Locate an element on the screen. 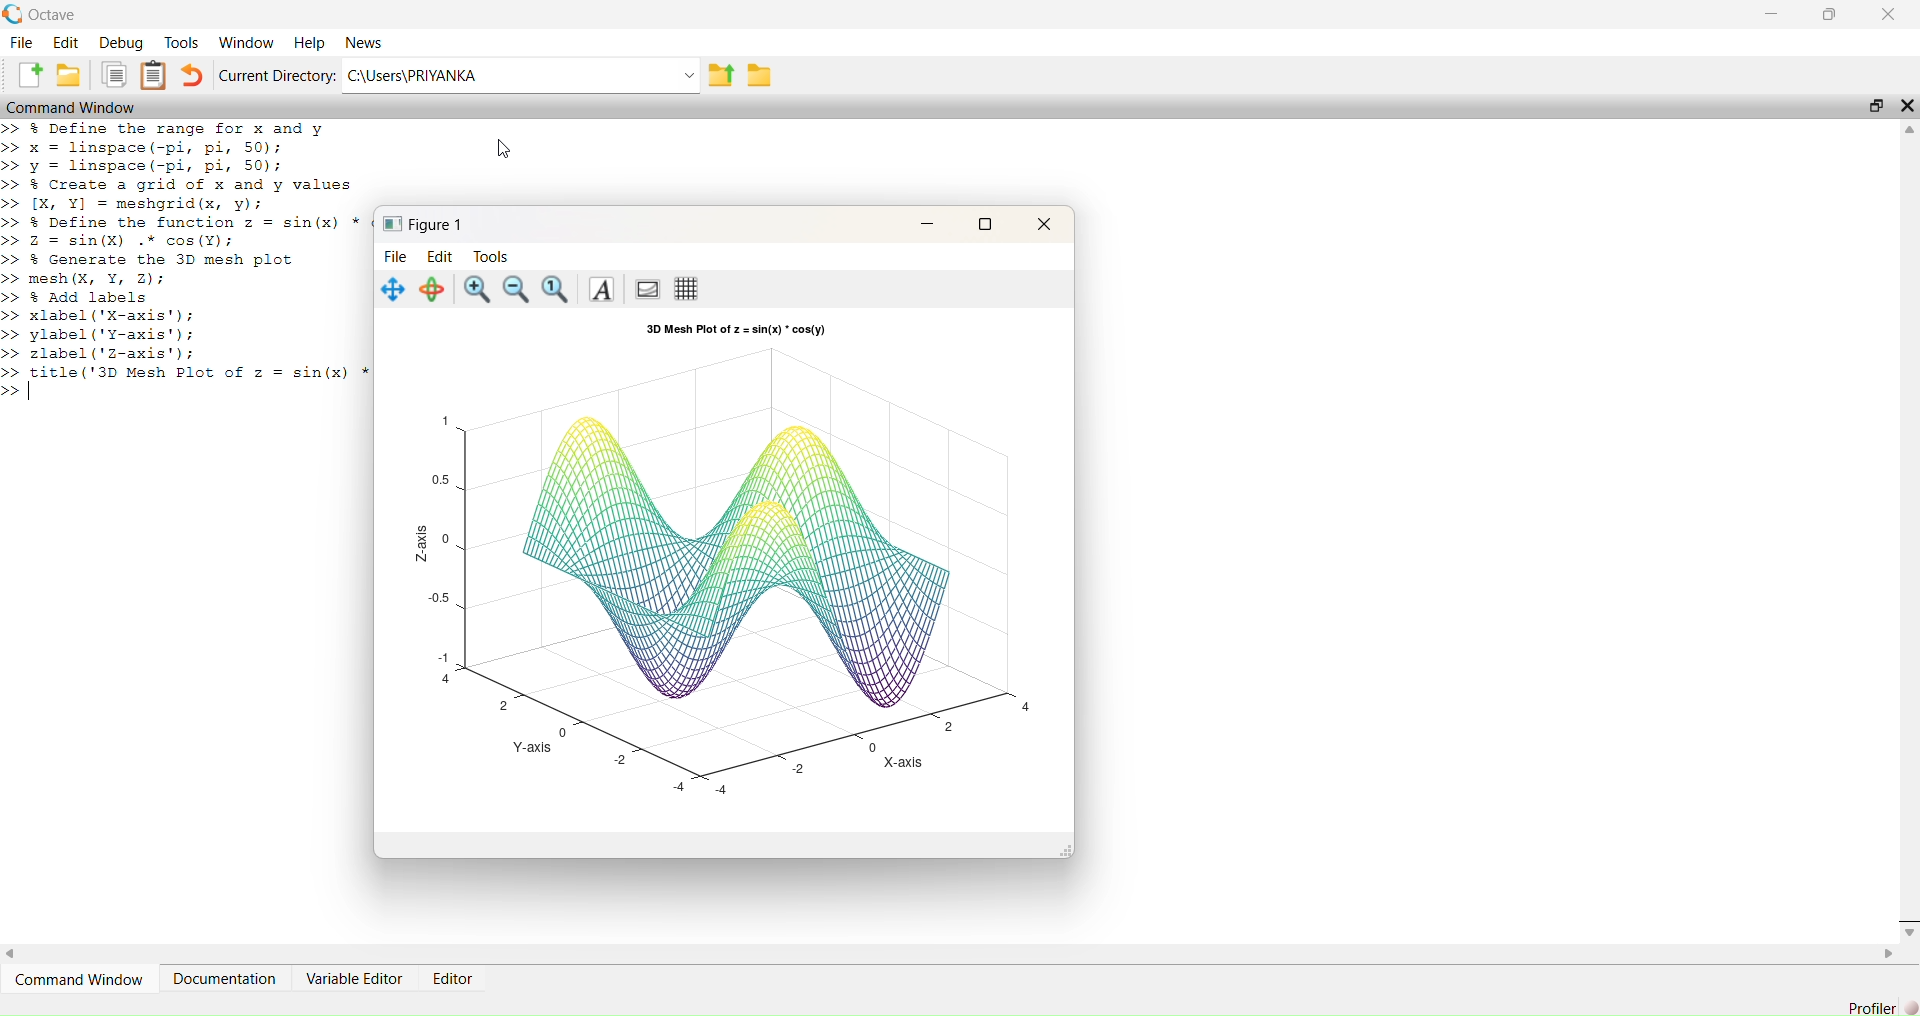 This screenshot has height=1016, width=1920. >> % Define the range for x and y
>> x = linspace(-pi, pi, 50);

>> y = linspace(-pi, pi, 50);

>> & Create a grid of x and y values
>> [X, ¥] = meshgrid(x, y);

>> % Define the function z = sin(x)
>> 2 = sin(X) .* cos(¥);

>> % Generate the 3D mesh plot

>> mesh (X, ¥, 2);

>> & Add labels

>> xlabel('X-axis');

>> ylabel('Y-axis');

>> zlabel('z-axis');

>> preva Mesh Plot of z = sin(x)
>> is located at coordinates (180, 289).